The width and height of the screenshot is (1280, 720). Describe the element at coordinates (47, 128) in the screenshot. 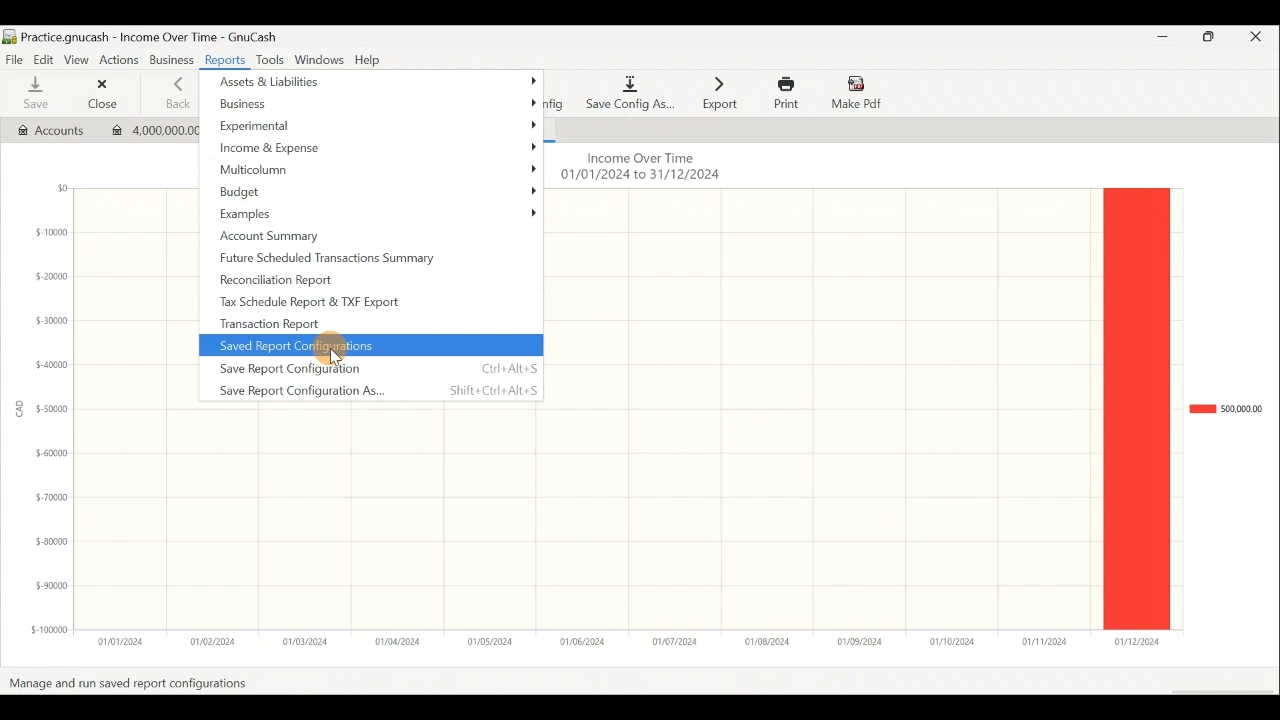

I see `Accounts` at that location.